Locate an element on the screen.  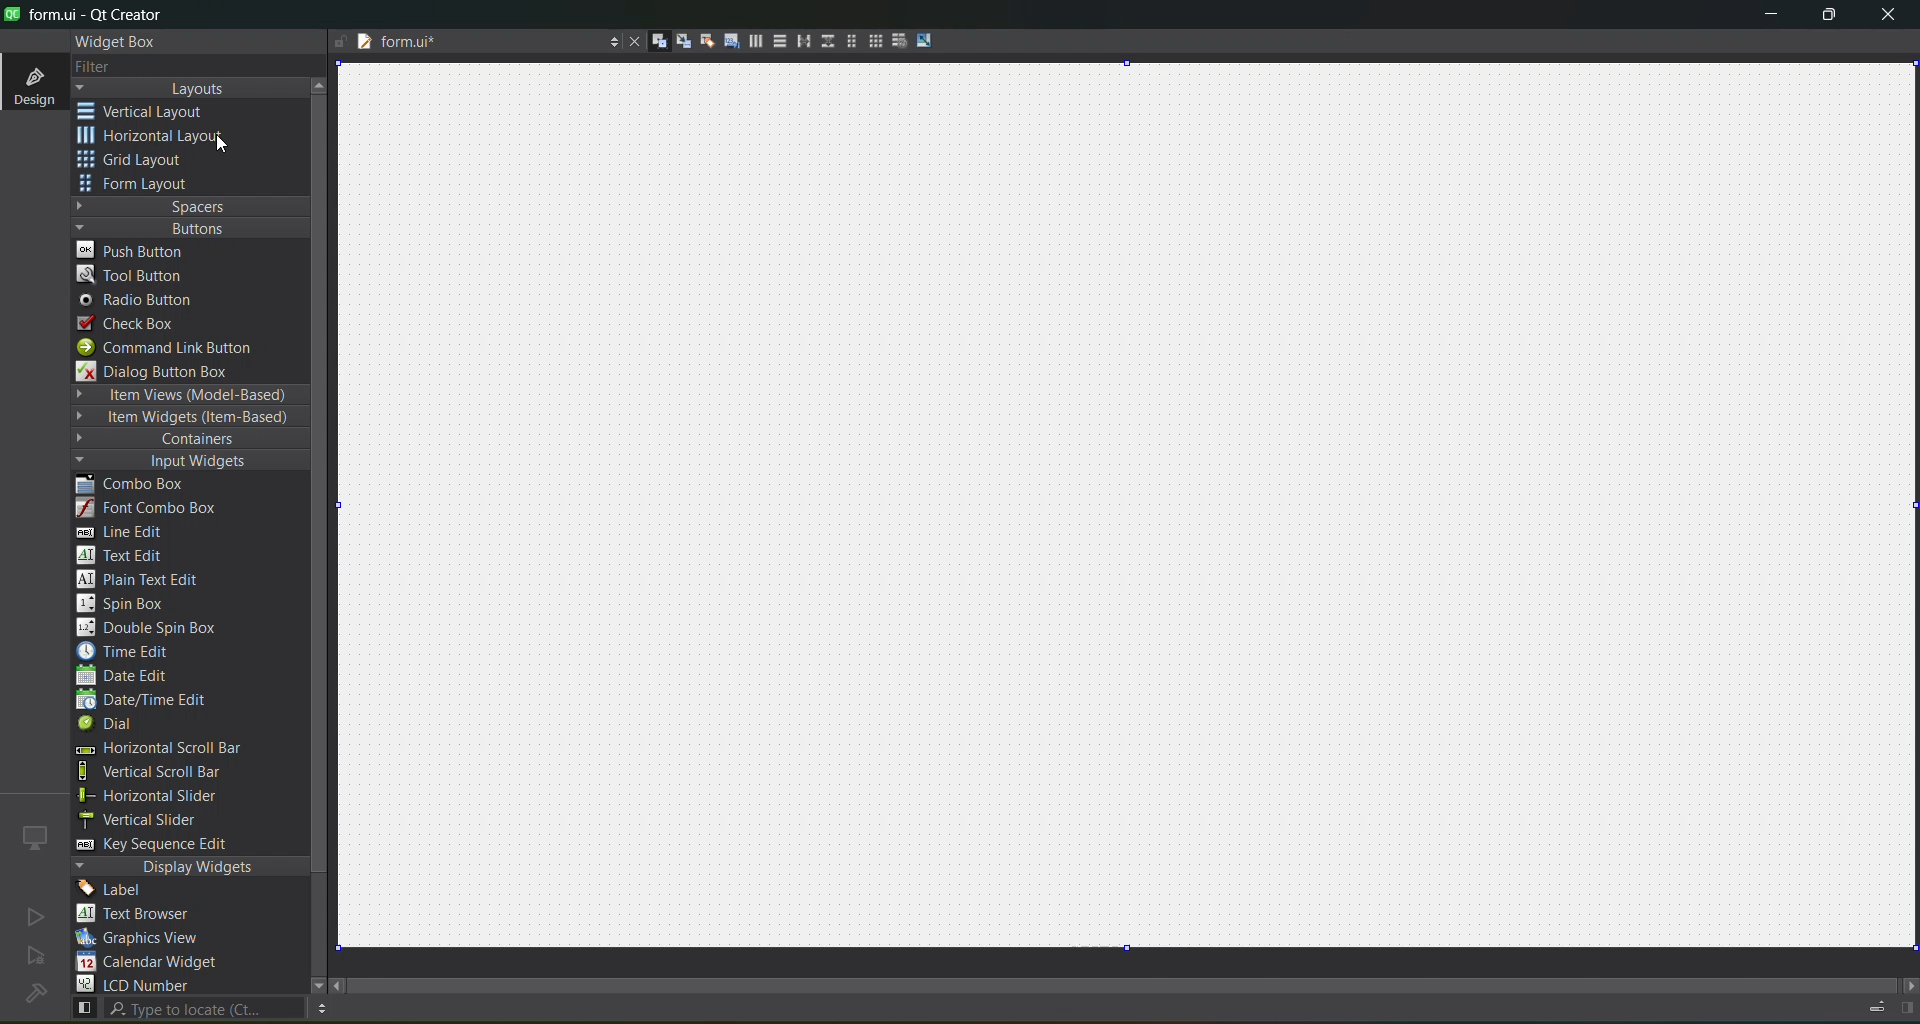
move left is located at coordinates (340, 987).